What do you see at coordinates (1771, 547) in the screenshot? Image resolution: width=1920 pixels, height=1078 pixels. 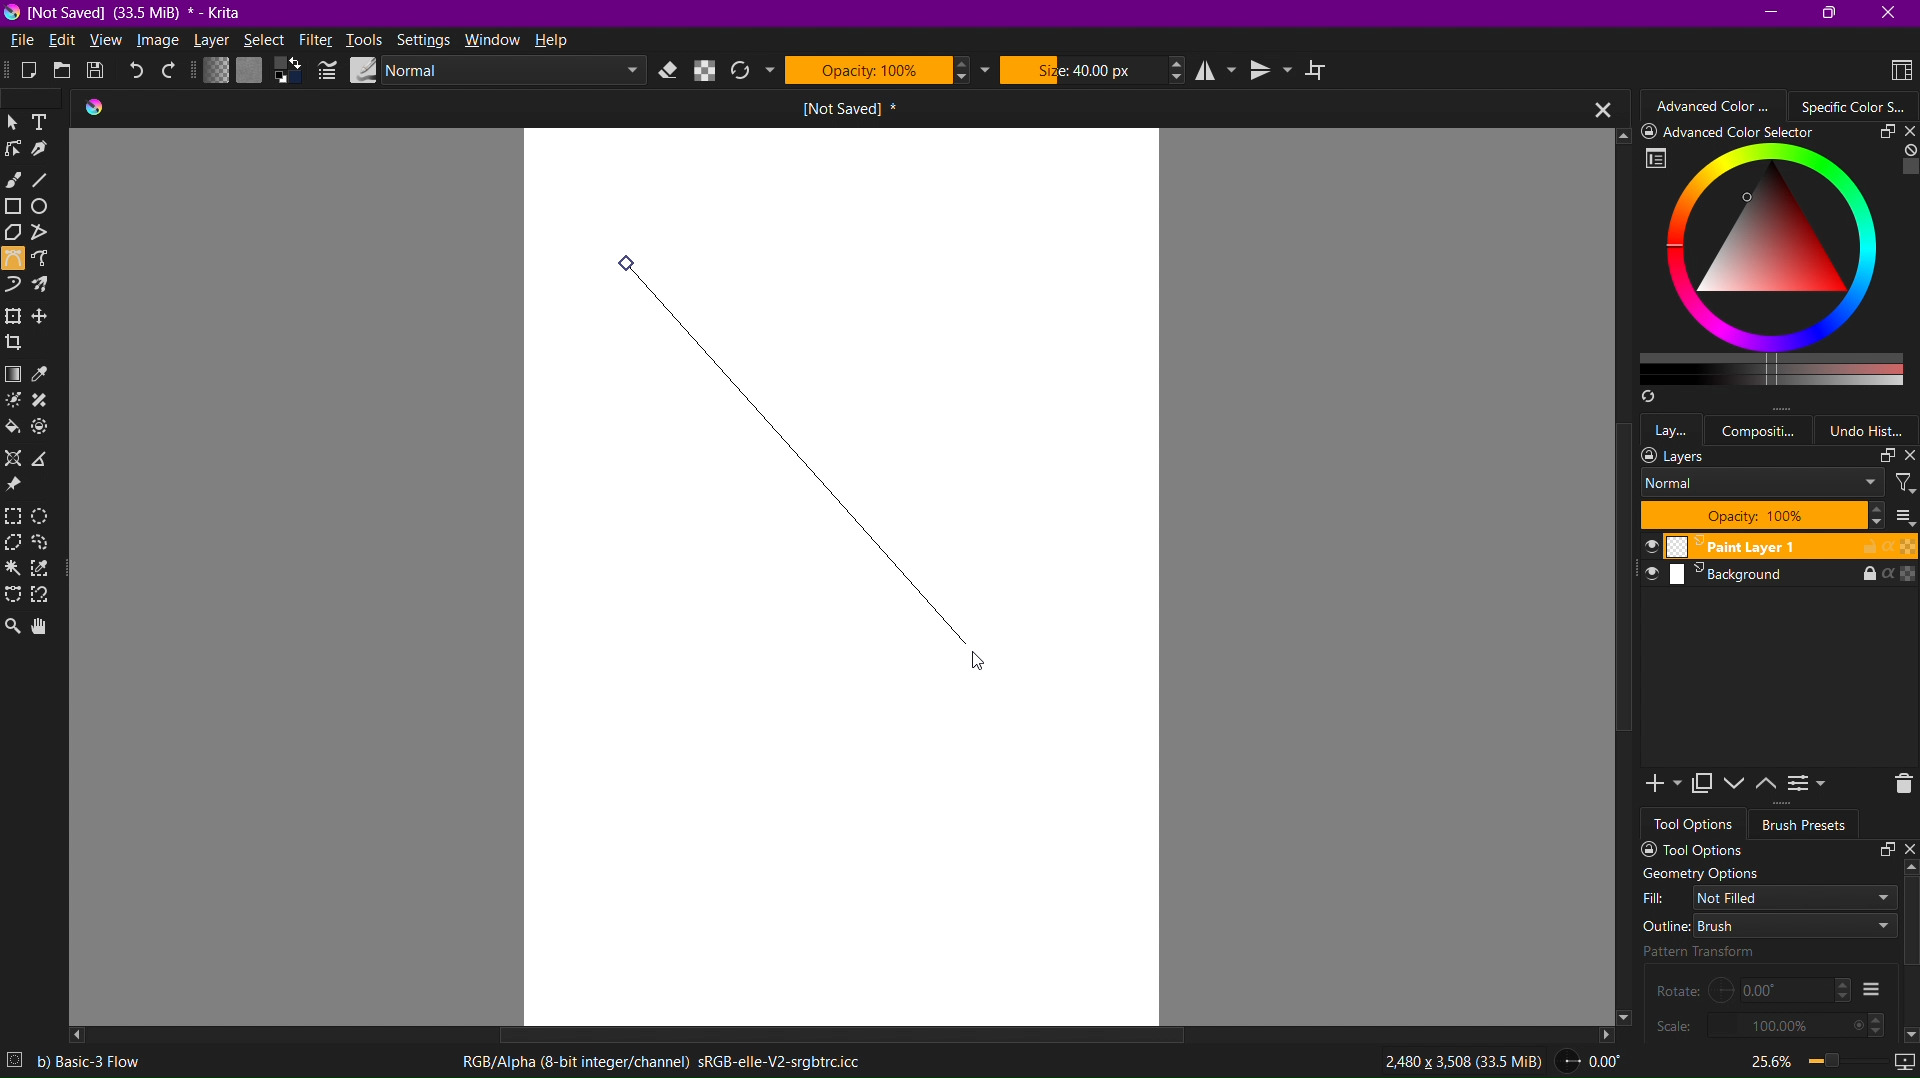 I see `Paint Layer 1` at bounding box center [1771, 547].